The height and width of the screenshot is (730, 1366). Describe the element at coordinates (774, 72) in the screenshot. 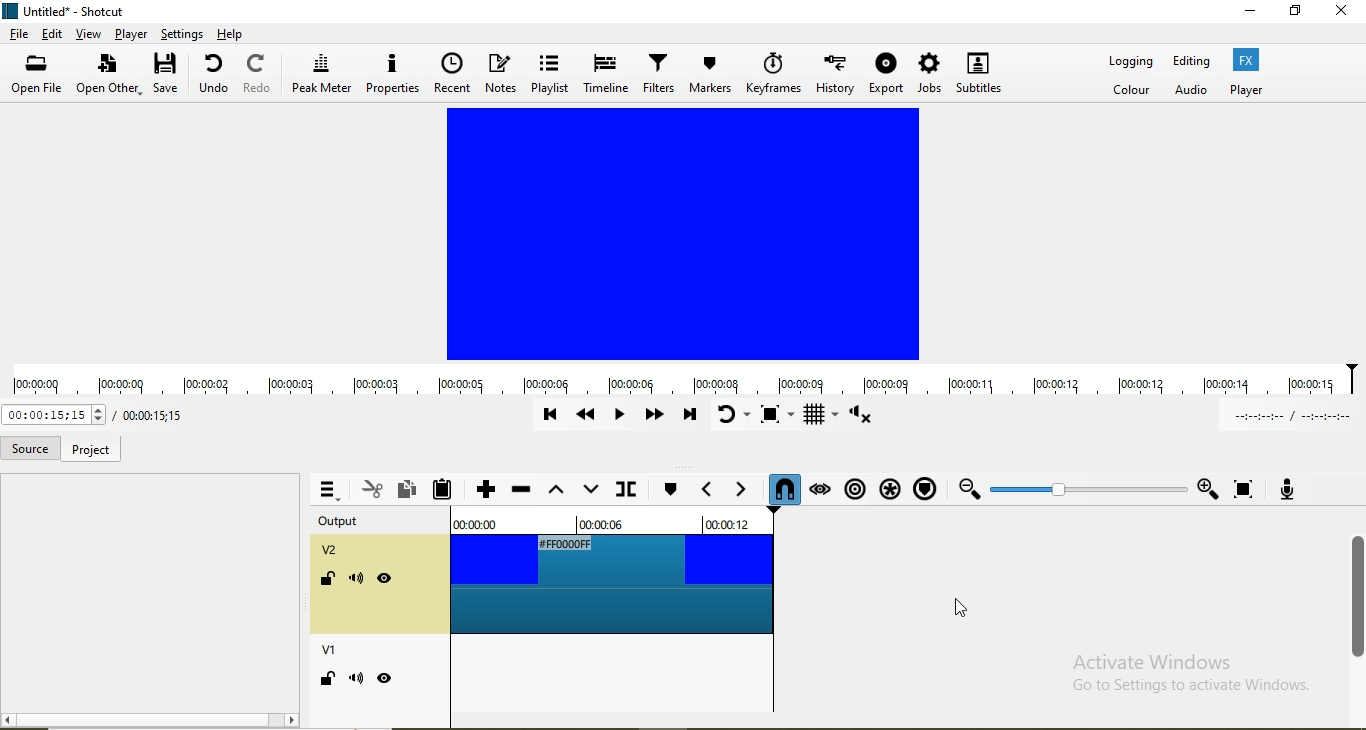

I see `keyframe` at that location.